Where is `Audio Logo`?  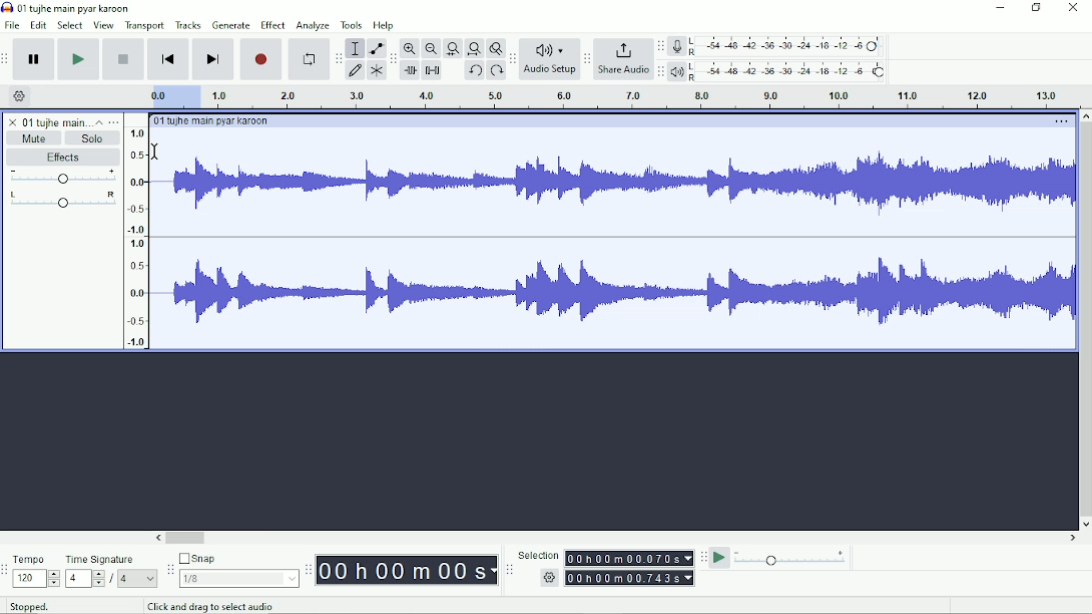 Audio Logo is located at coordinates (550, 46).